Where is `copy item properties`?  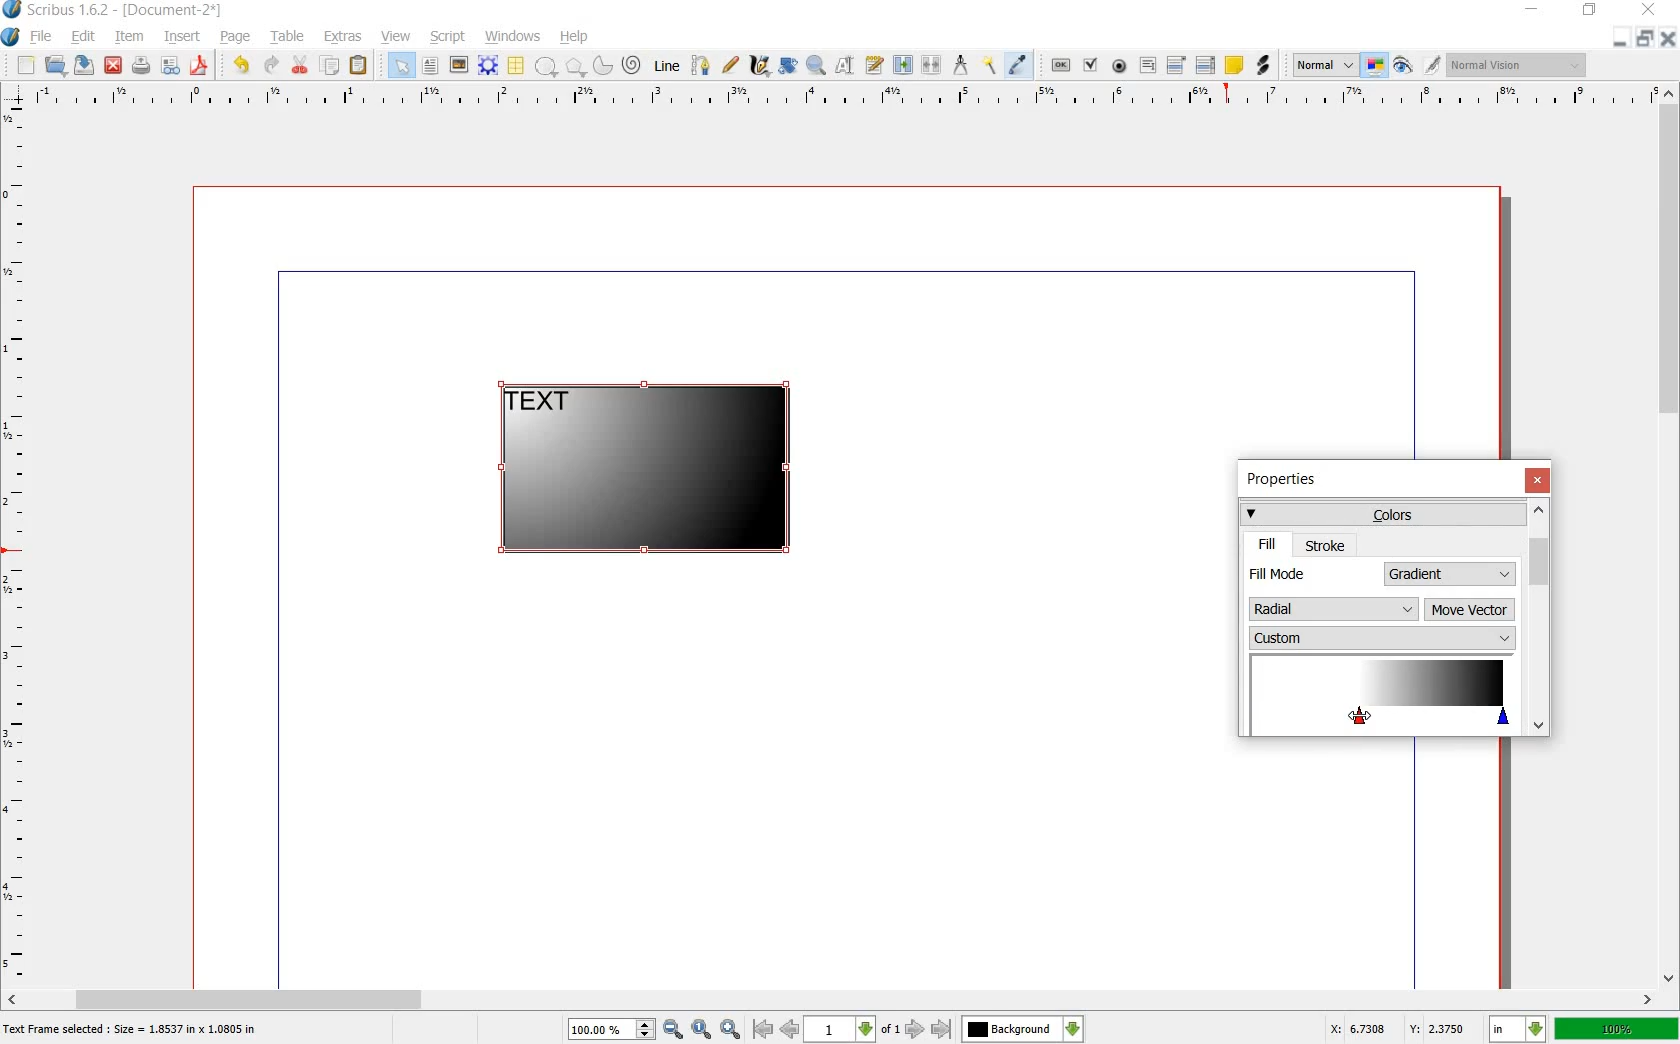
copy item properties is located at coordinates (991, 64).